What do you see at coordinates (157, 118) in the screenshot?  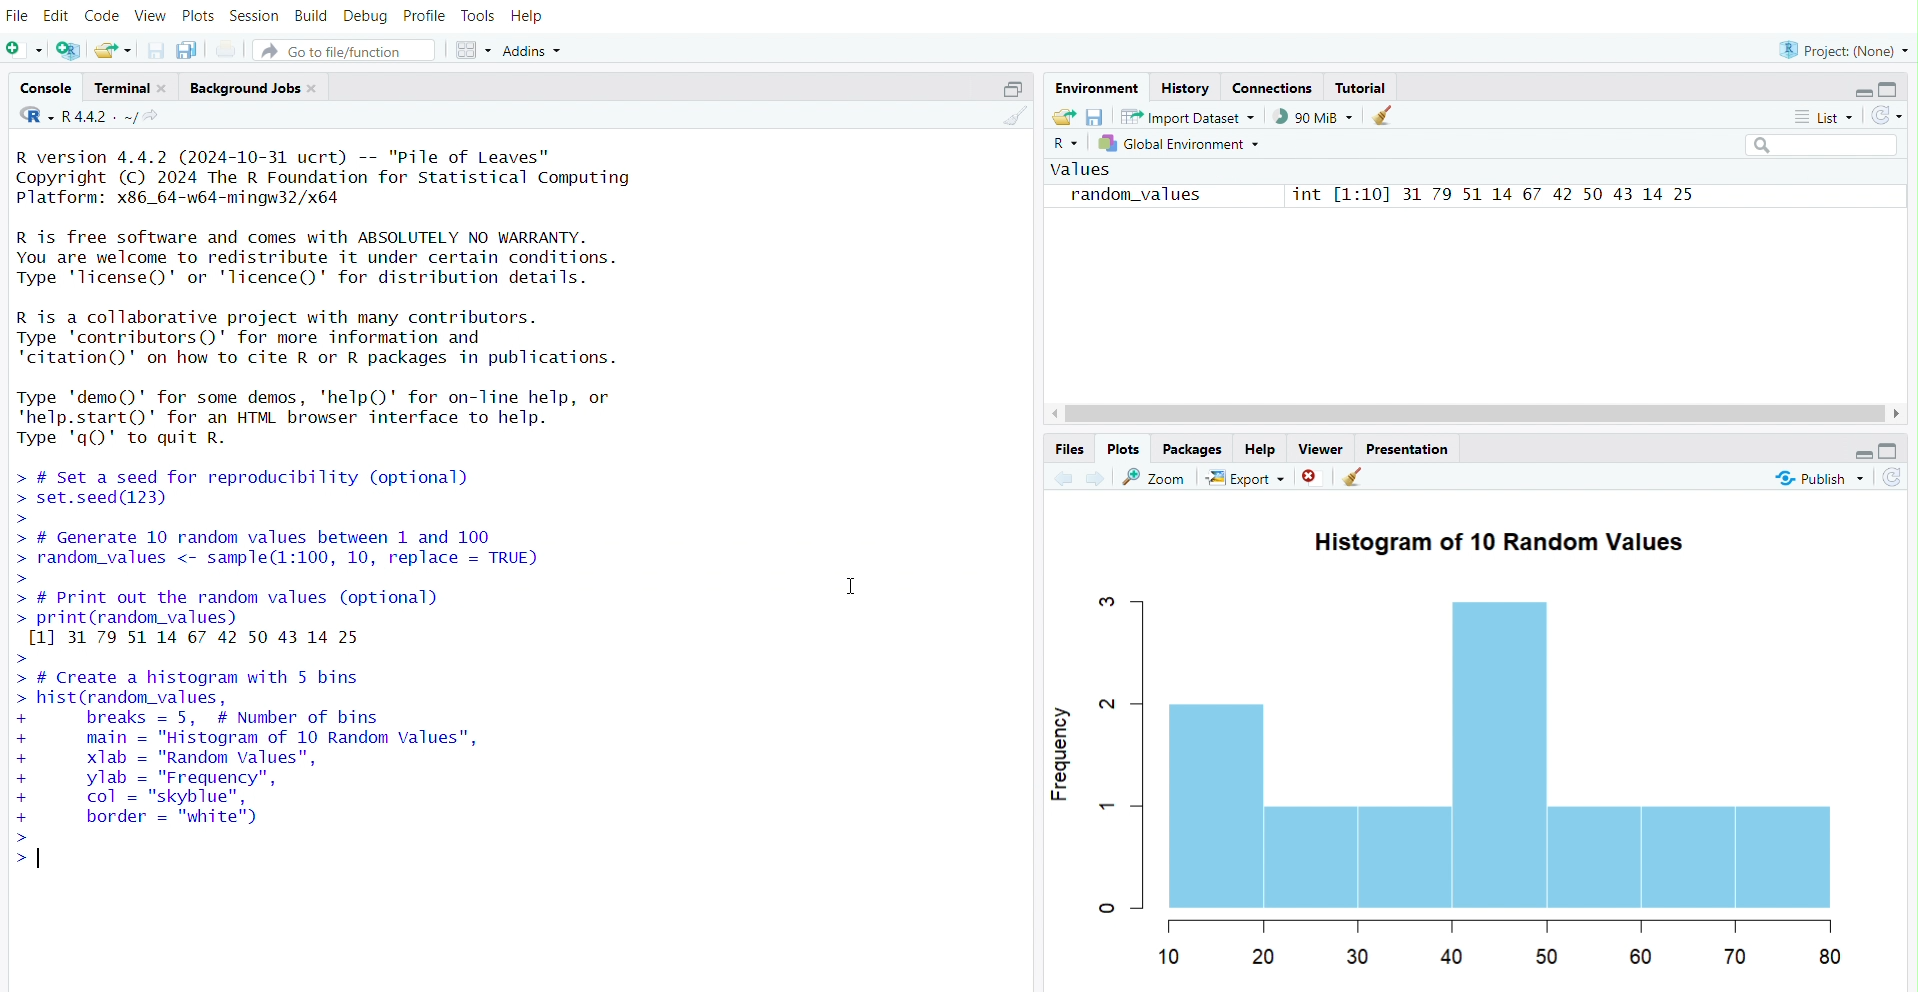 I see `view the current working diirectory` at bounding box center [157, 118].